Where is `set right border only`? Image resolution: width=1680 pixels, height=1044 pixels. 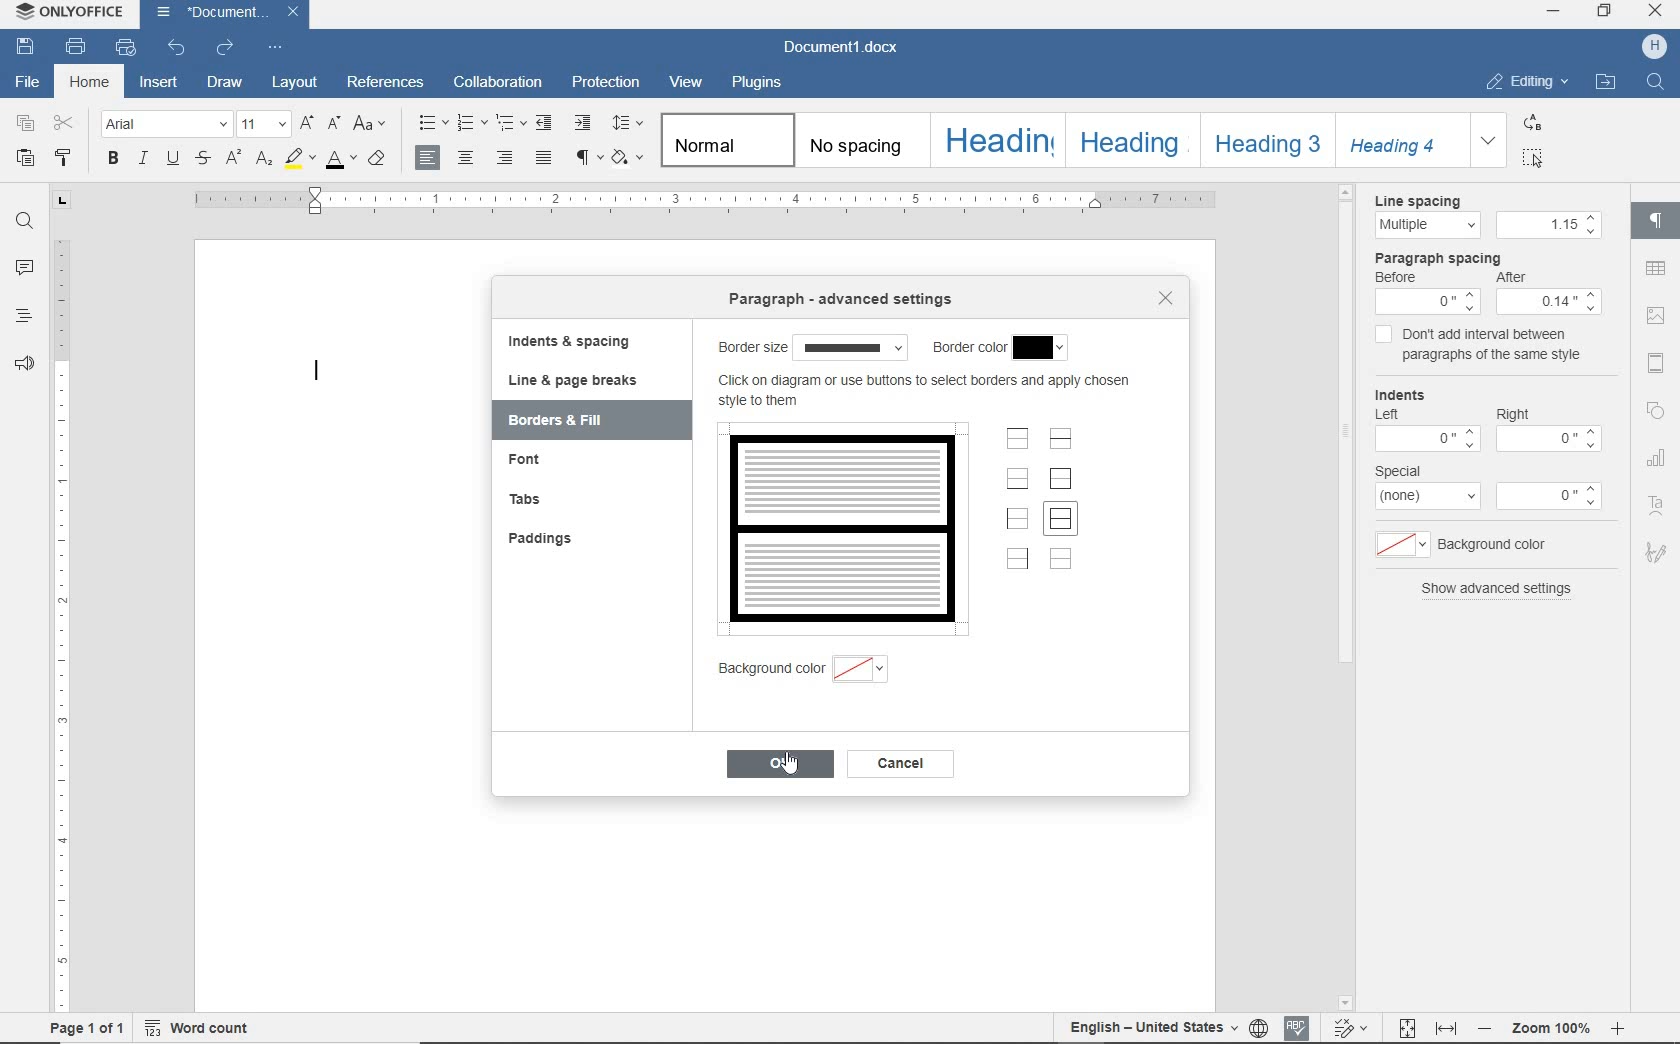 set right border only is located at coordinates (1021, 562).